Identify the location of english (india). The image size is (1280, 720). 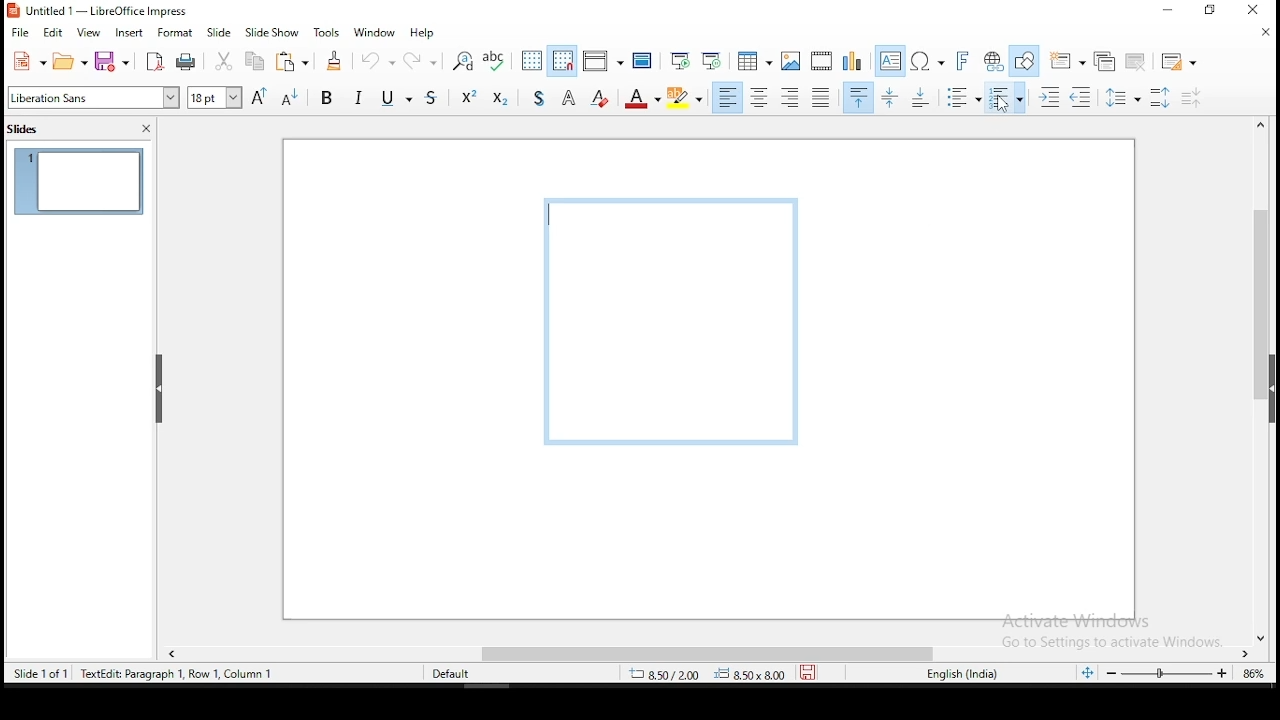
(959, 673).